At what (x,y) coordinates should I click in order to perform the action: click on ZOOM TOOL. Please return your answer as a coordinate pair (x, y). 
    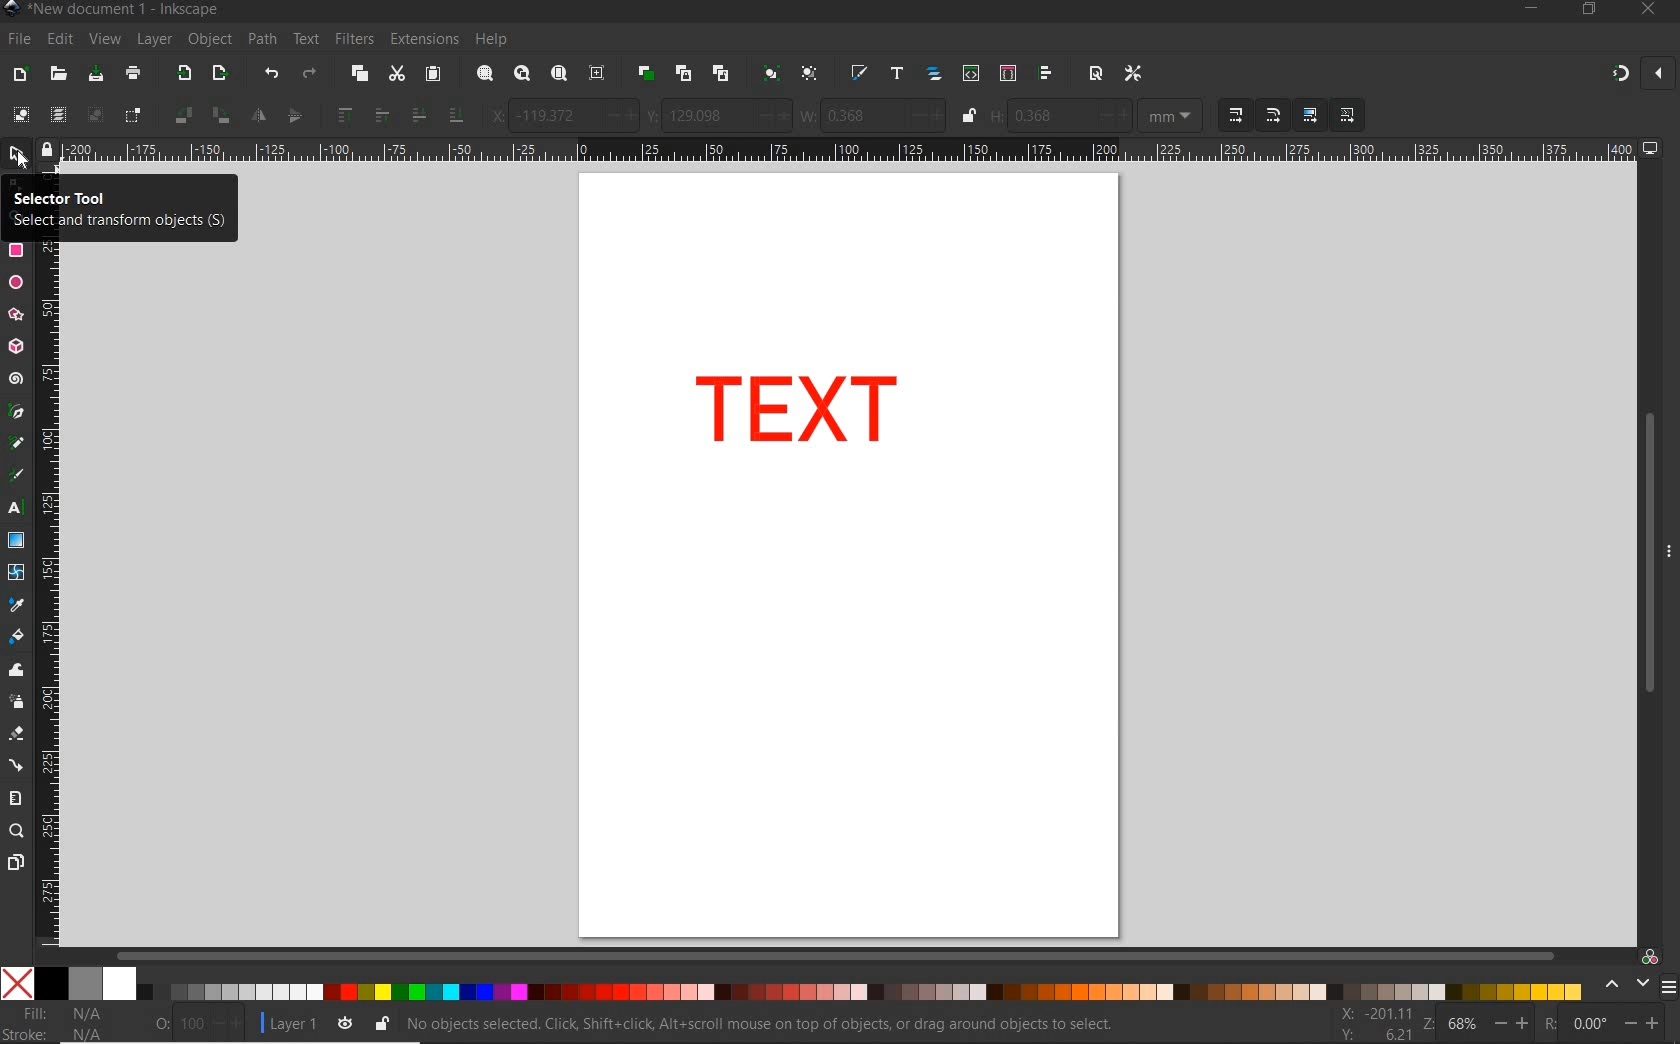
    Looking at the image, I should click on (17, 832).